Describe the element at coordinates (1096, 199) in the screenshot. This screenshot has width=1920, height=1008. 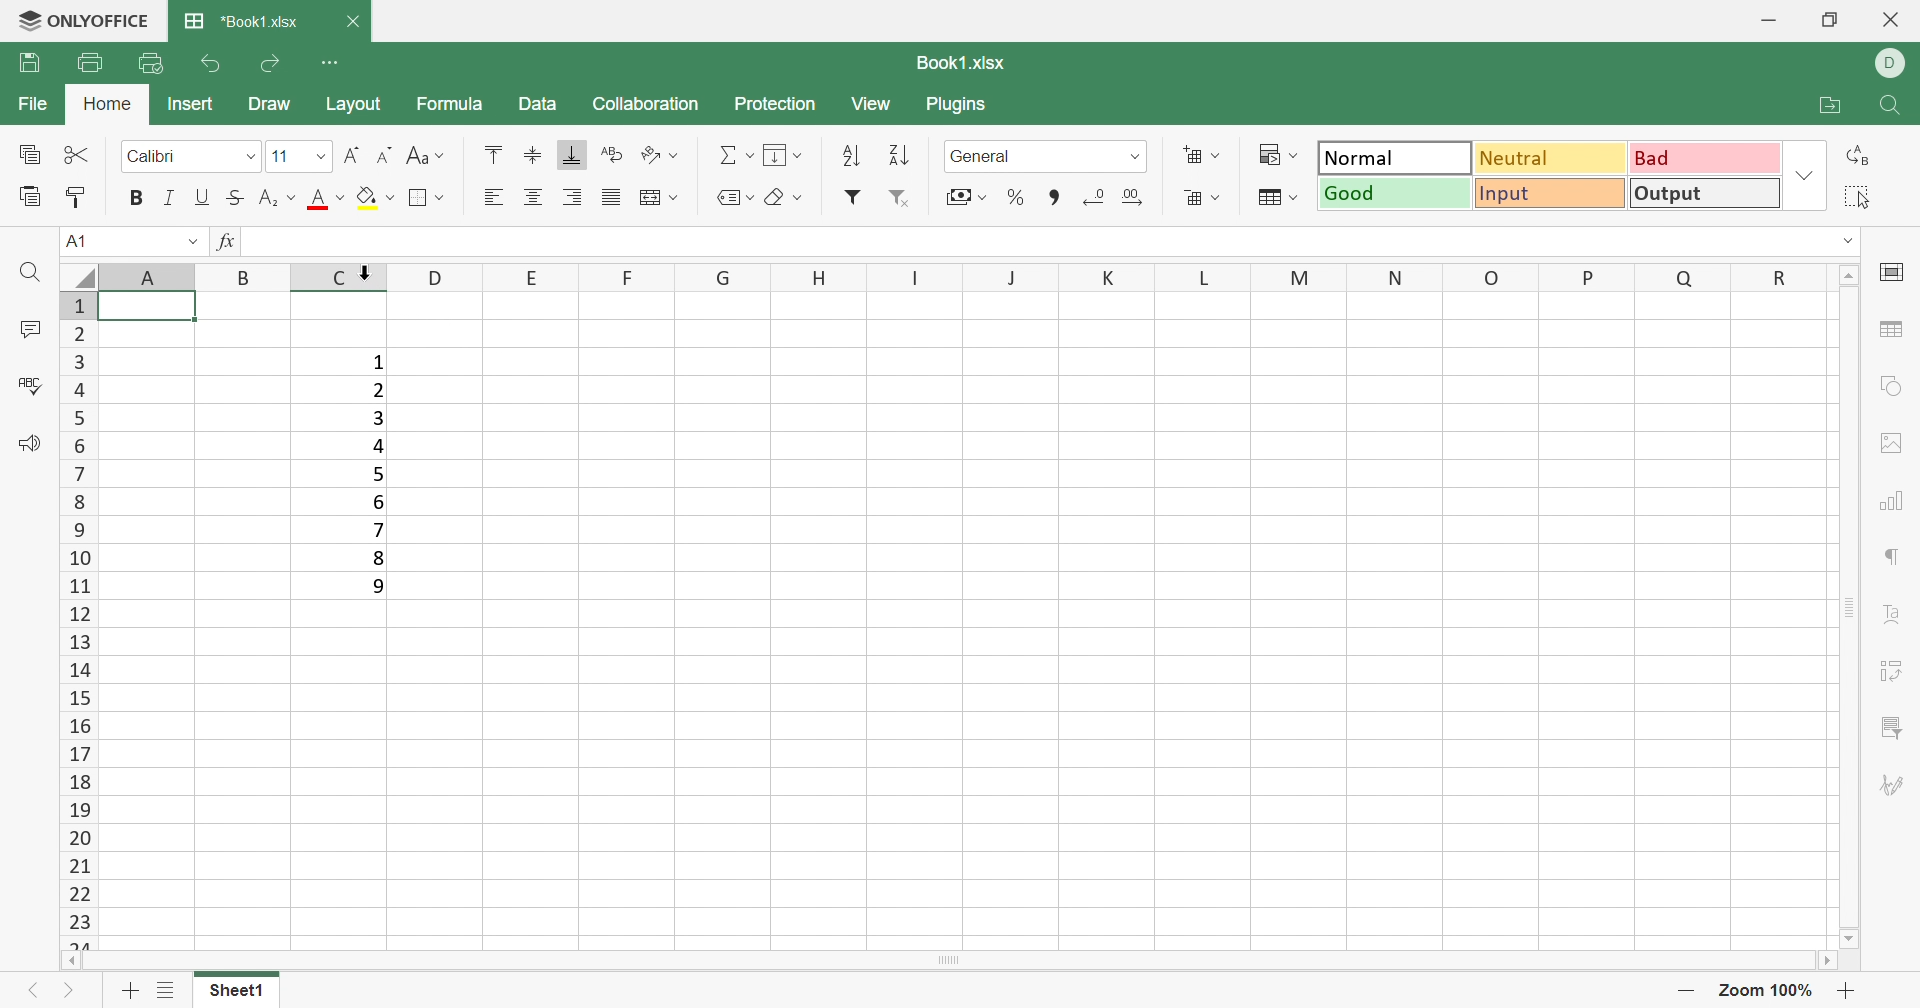
I see `Decrease decimals` at that location.